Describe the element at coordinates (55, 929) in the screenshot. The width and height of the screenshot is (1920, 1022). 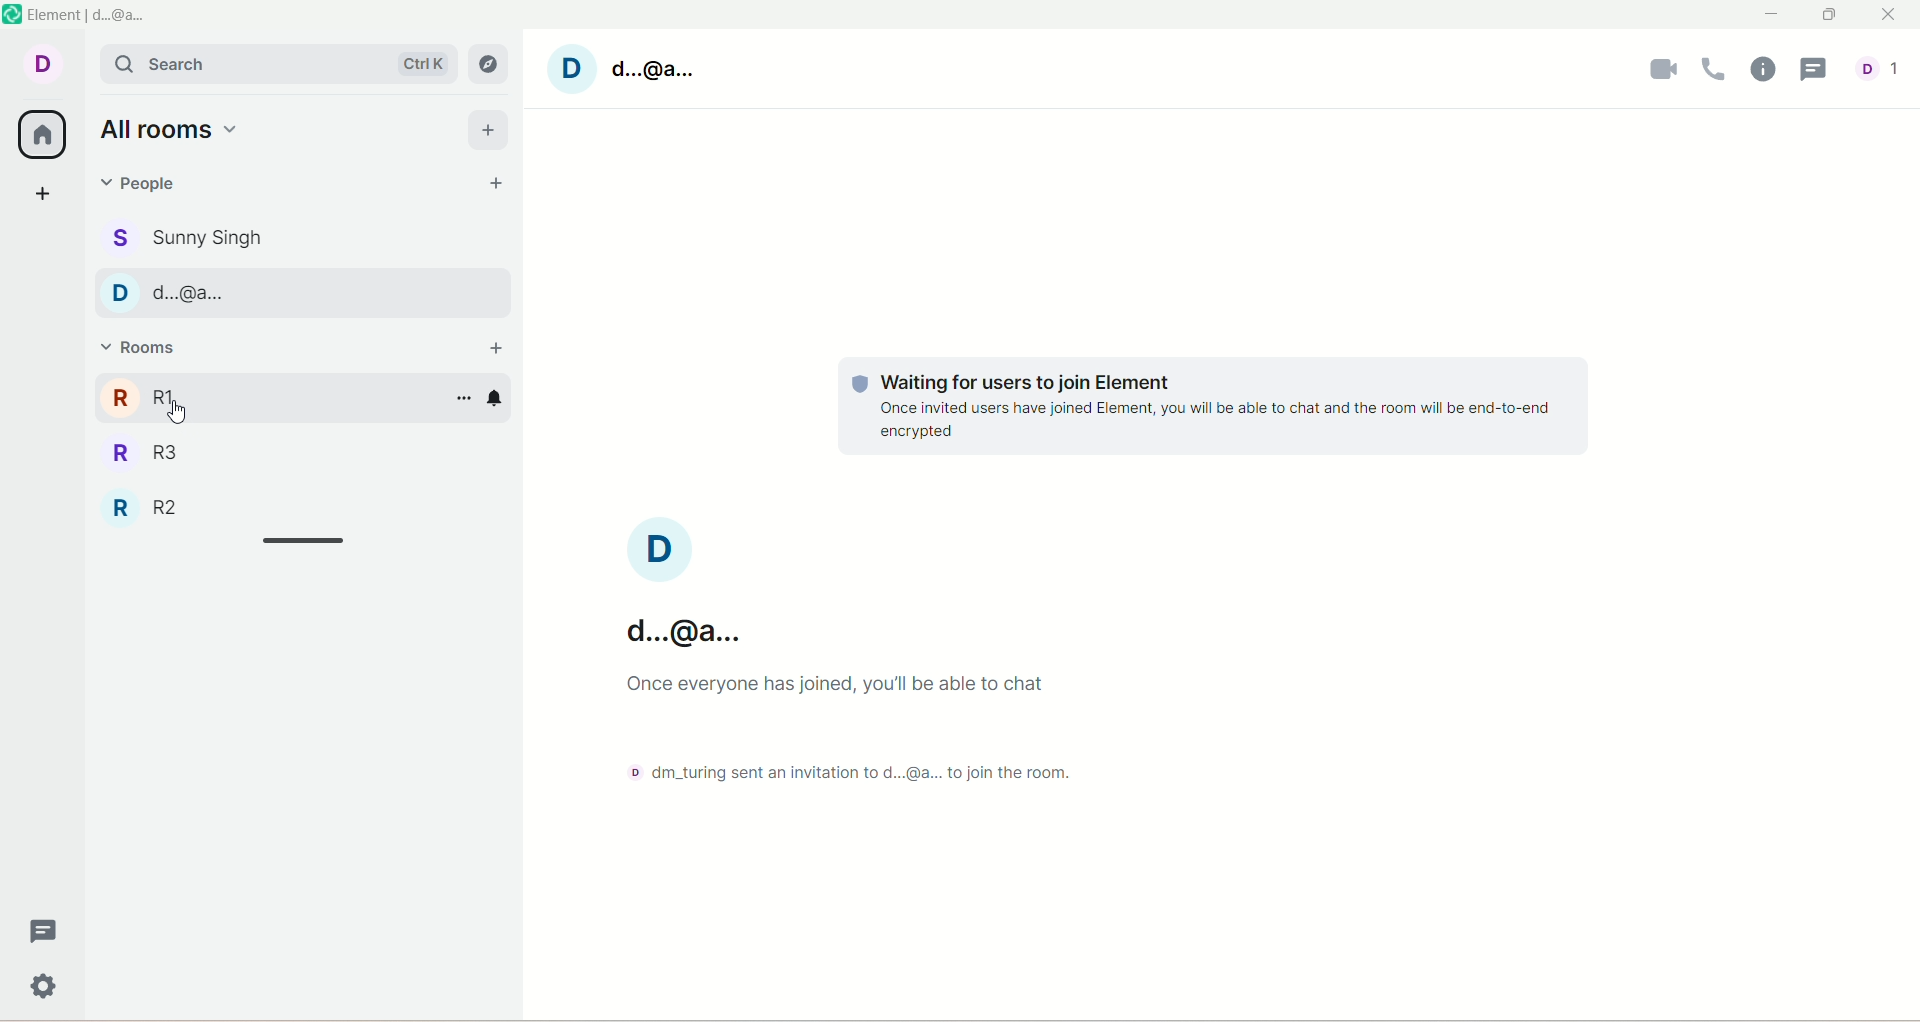
I see `threads` at that location.